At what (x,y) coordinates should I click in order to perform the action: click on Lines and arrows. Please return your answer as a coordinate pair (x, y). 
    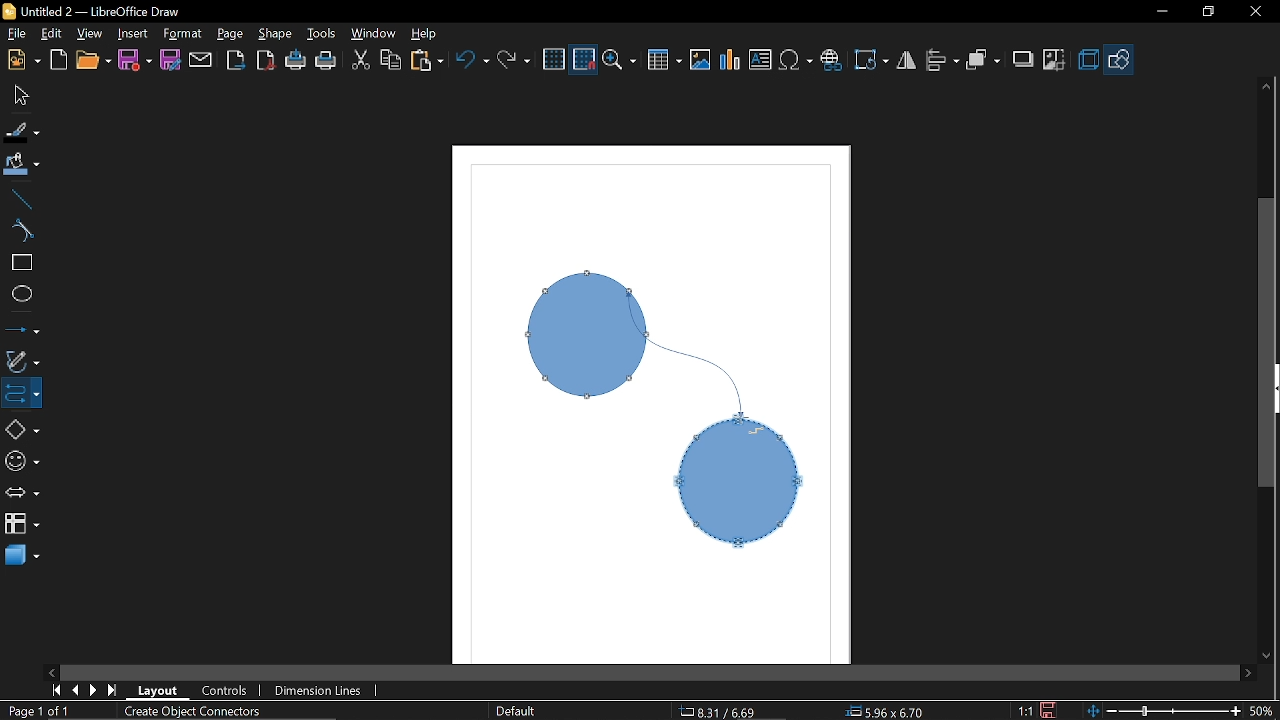
    Looking at the image, I should click on (22, 330).